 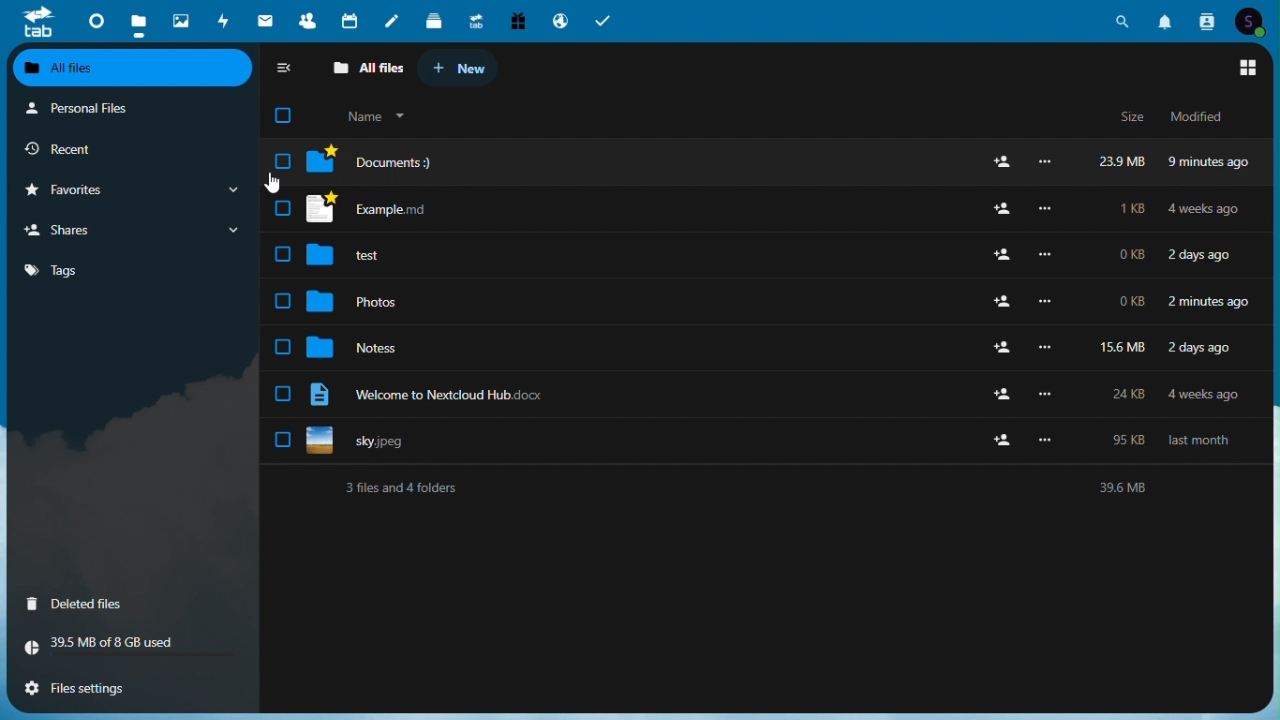 What do you see at coordinates (462, 67) in the screenshot?
I see `New` at bounding box center [462, 67].